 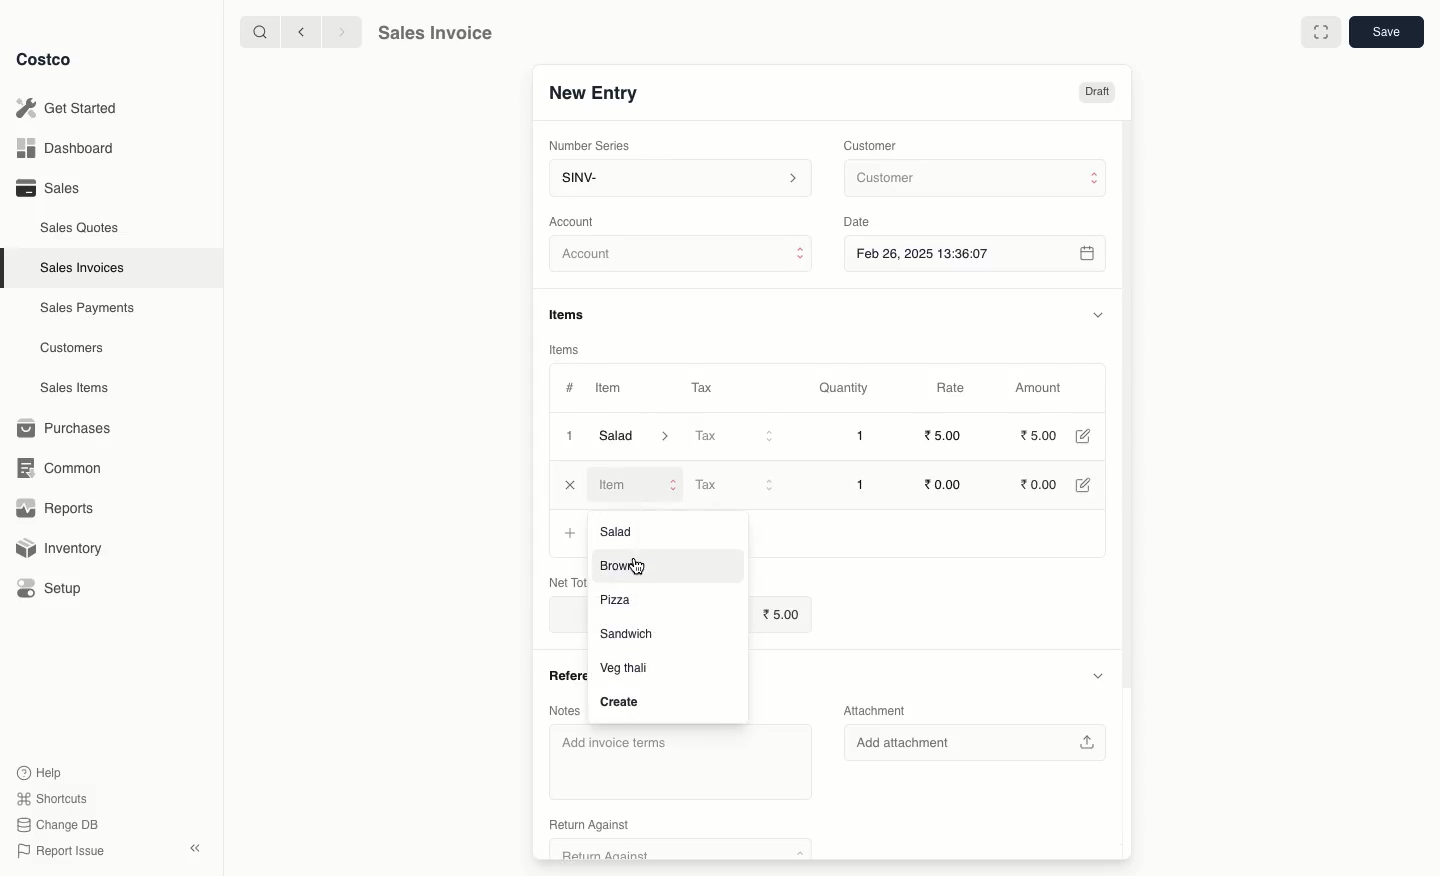 I want to click on Save, so click(x=1389, y=34).